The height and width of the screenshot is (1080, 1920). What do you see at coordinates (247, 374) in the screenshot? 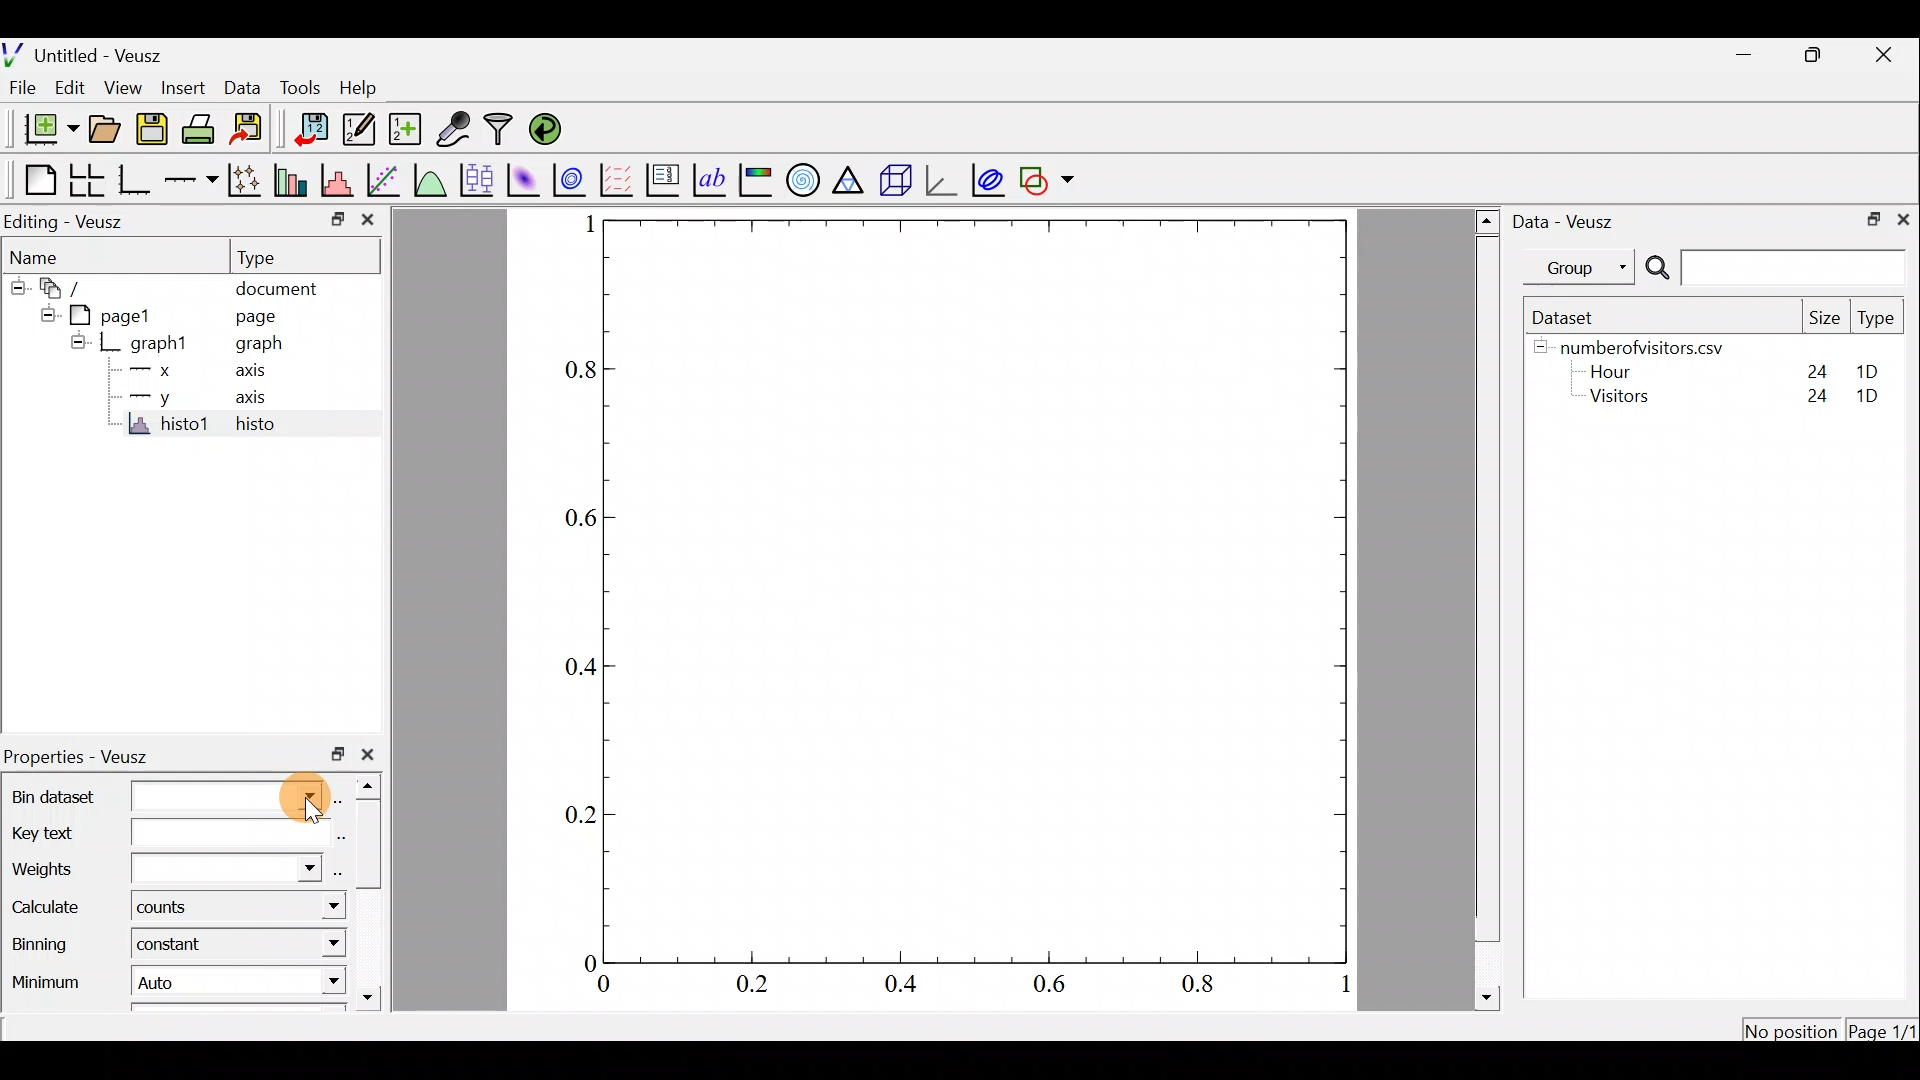
I see `axis` at bounding box center [247, 374].